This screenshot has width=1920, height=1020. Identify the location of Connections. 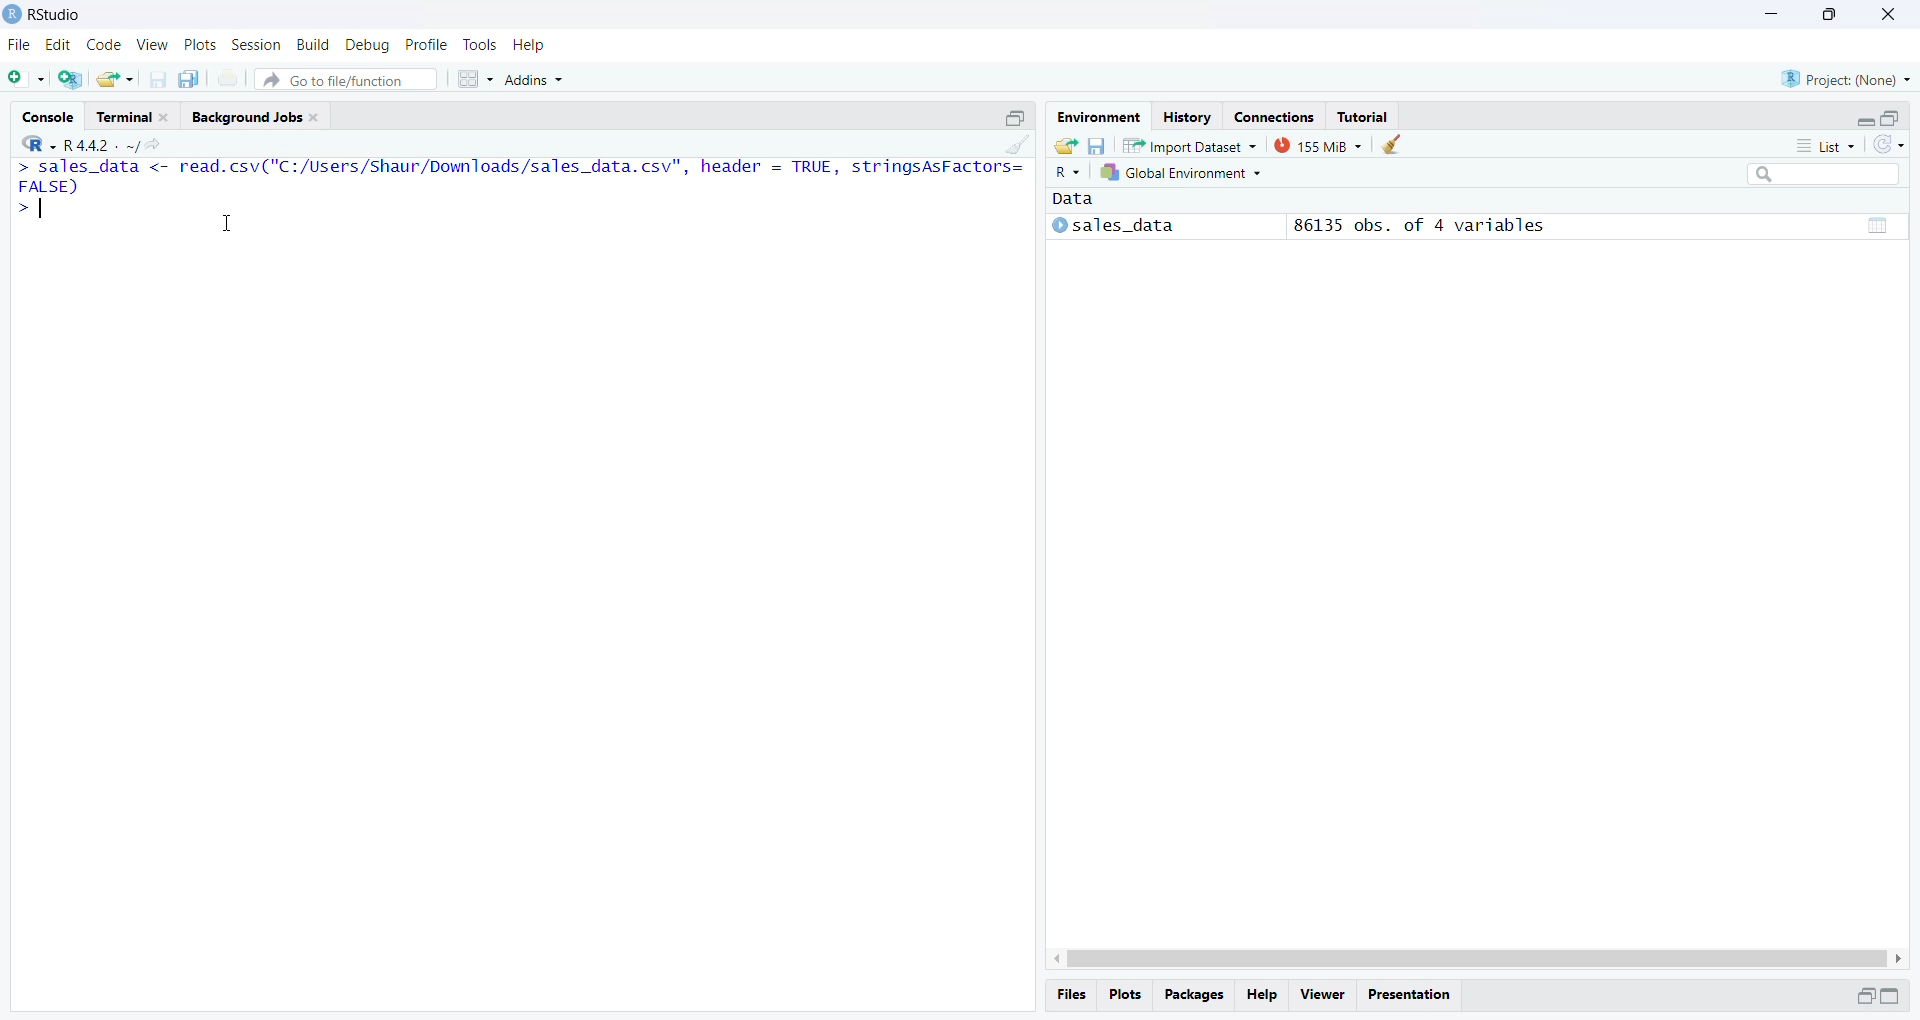
(1274, 117).